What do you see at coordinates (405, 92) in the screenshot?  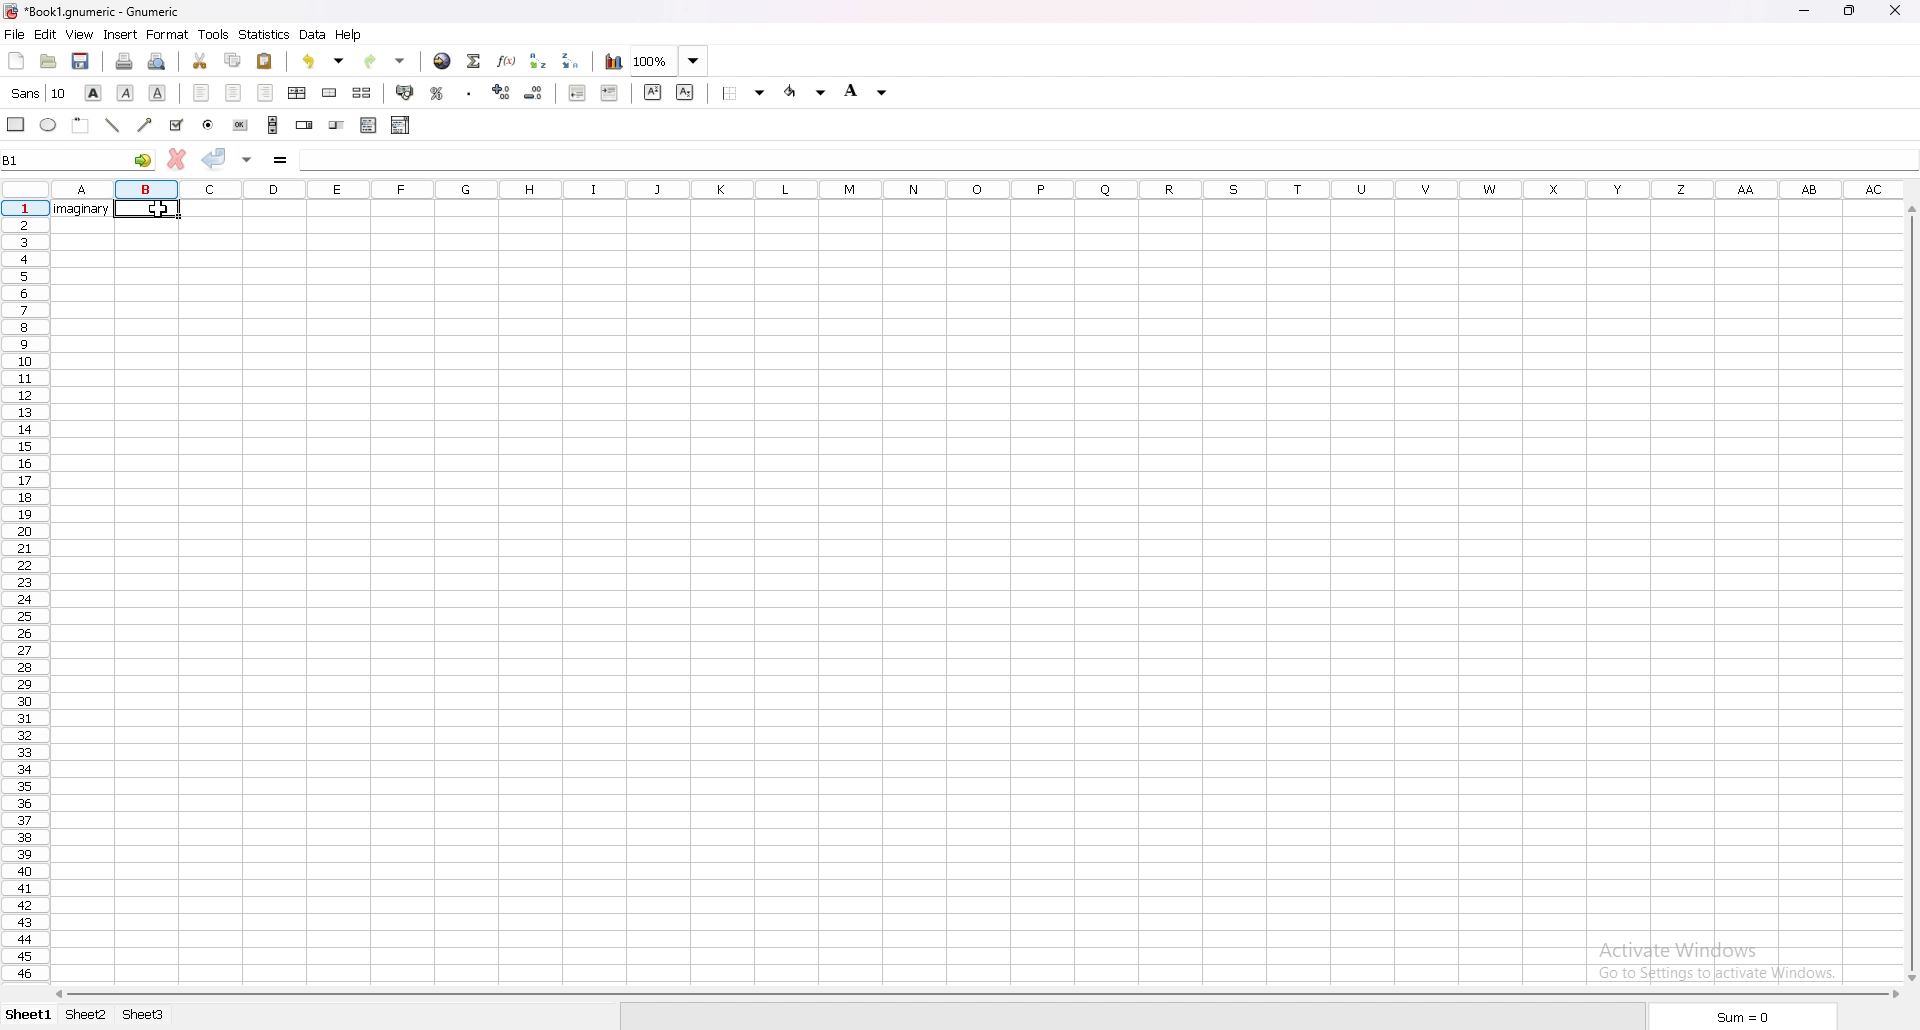 I see `accounting` at bounding box center [405, 92].